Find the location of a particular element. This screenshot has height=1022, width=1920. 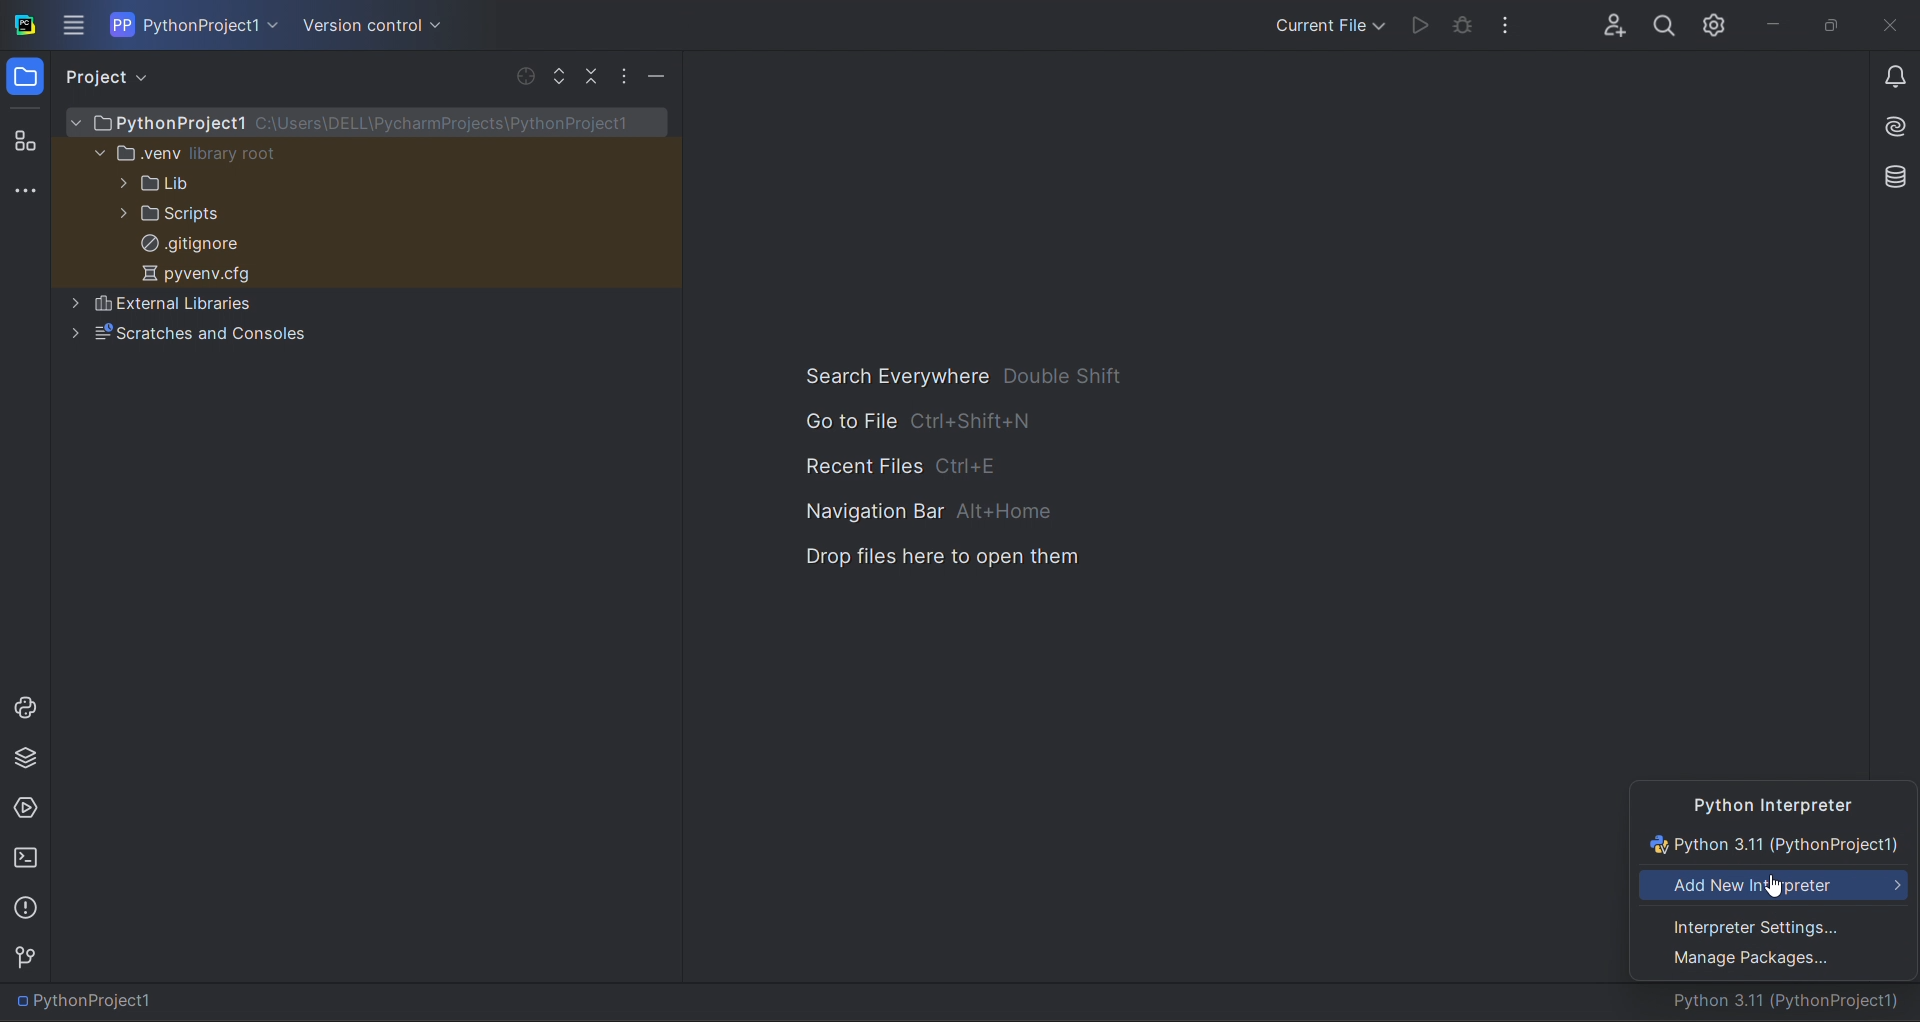

main menu is located at coordinates (76, 25).